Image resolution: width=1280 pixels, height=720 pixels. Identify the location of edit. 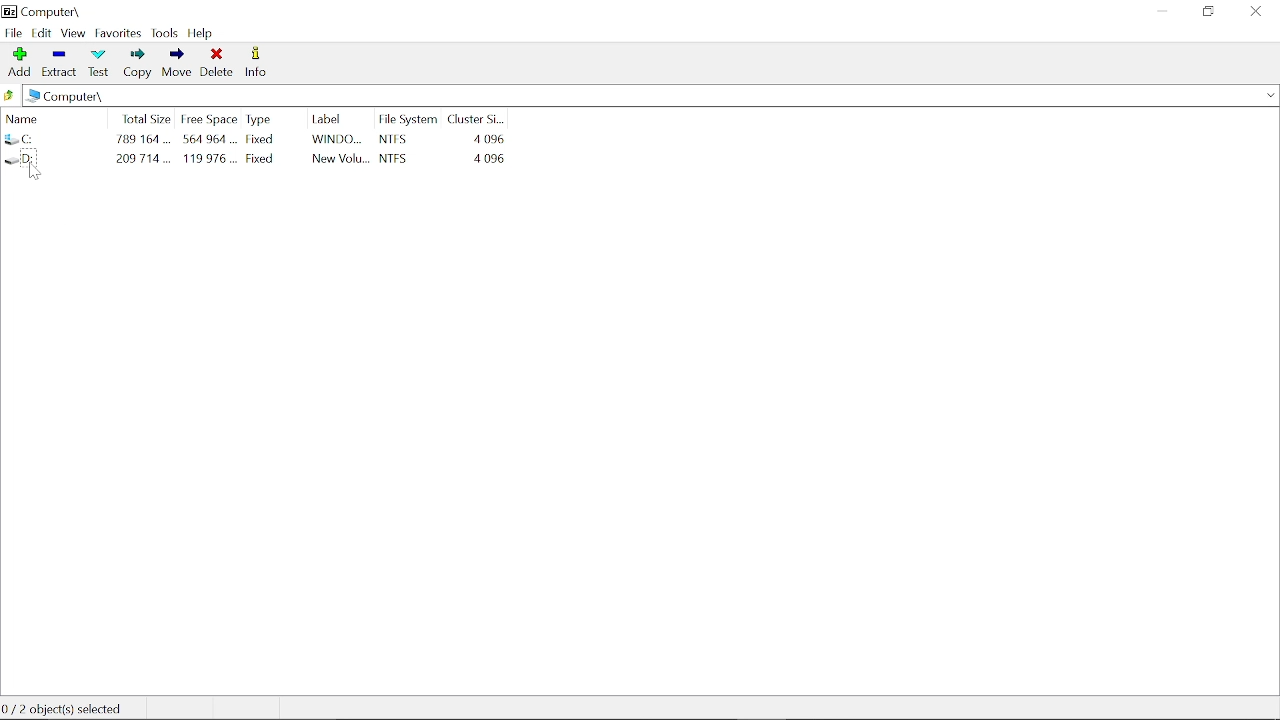
(42, 32).